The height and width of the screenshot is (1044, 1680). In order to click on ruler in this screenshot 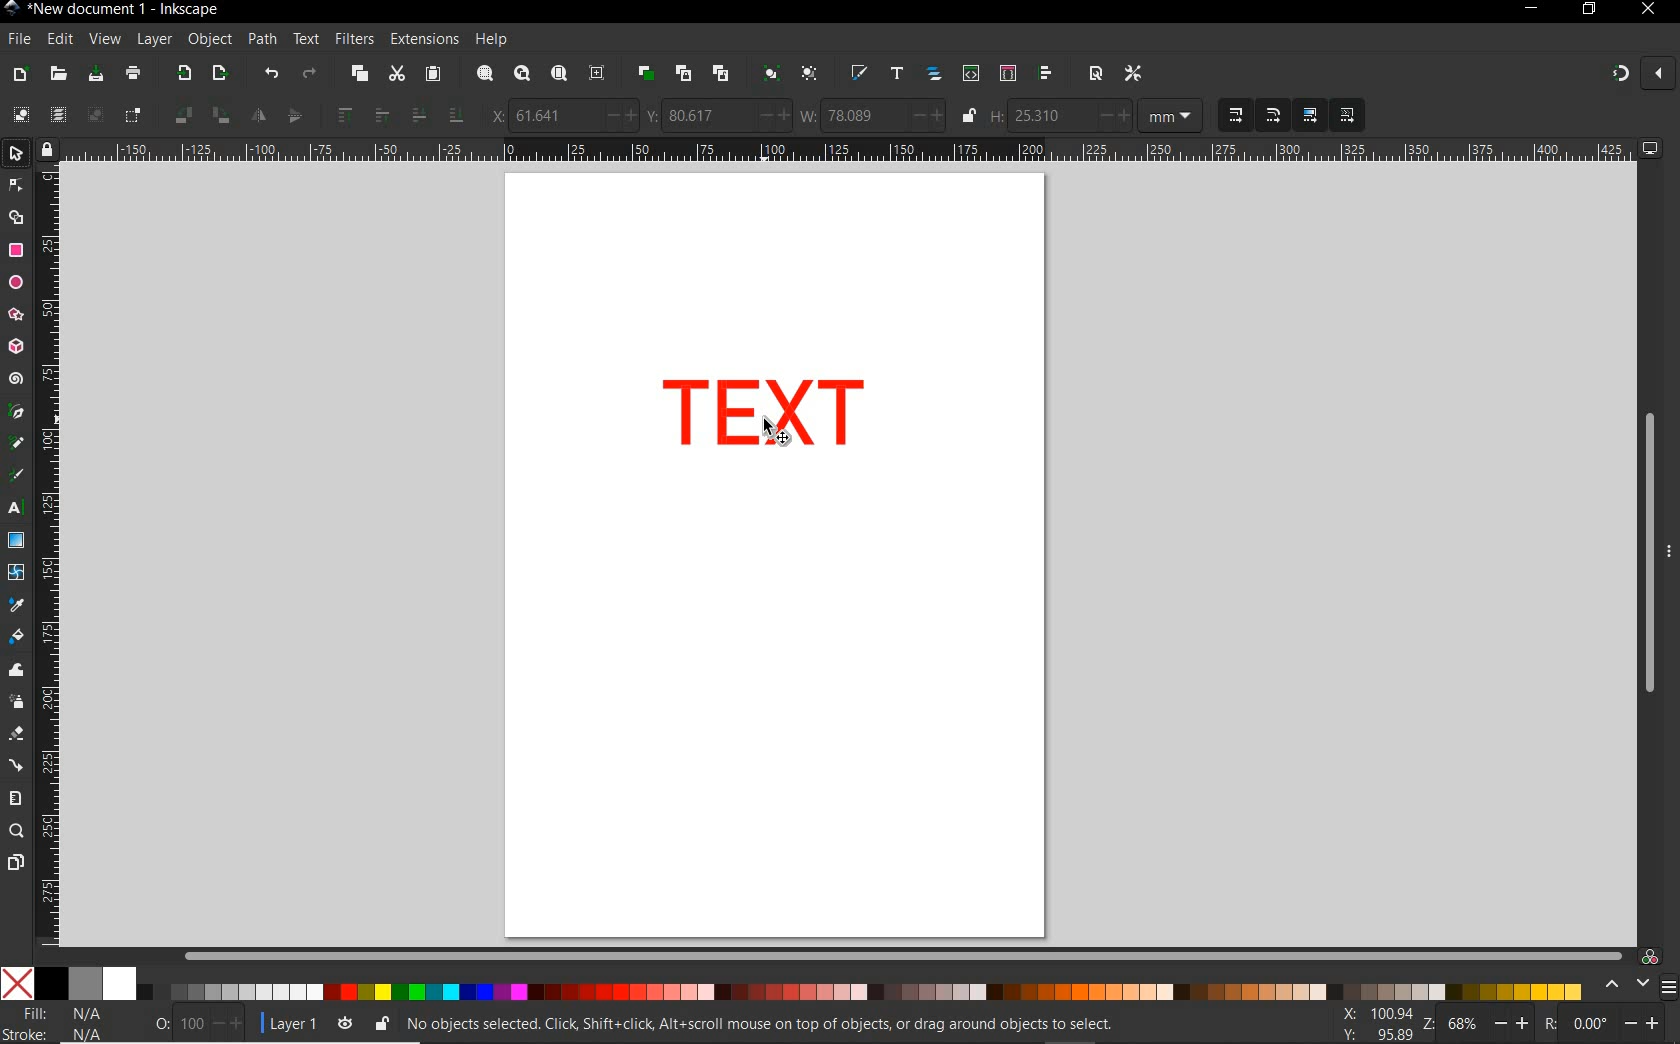, I will do `click(51, 561)`.